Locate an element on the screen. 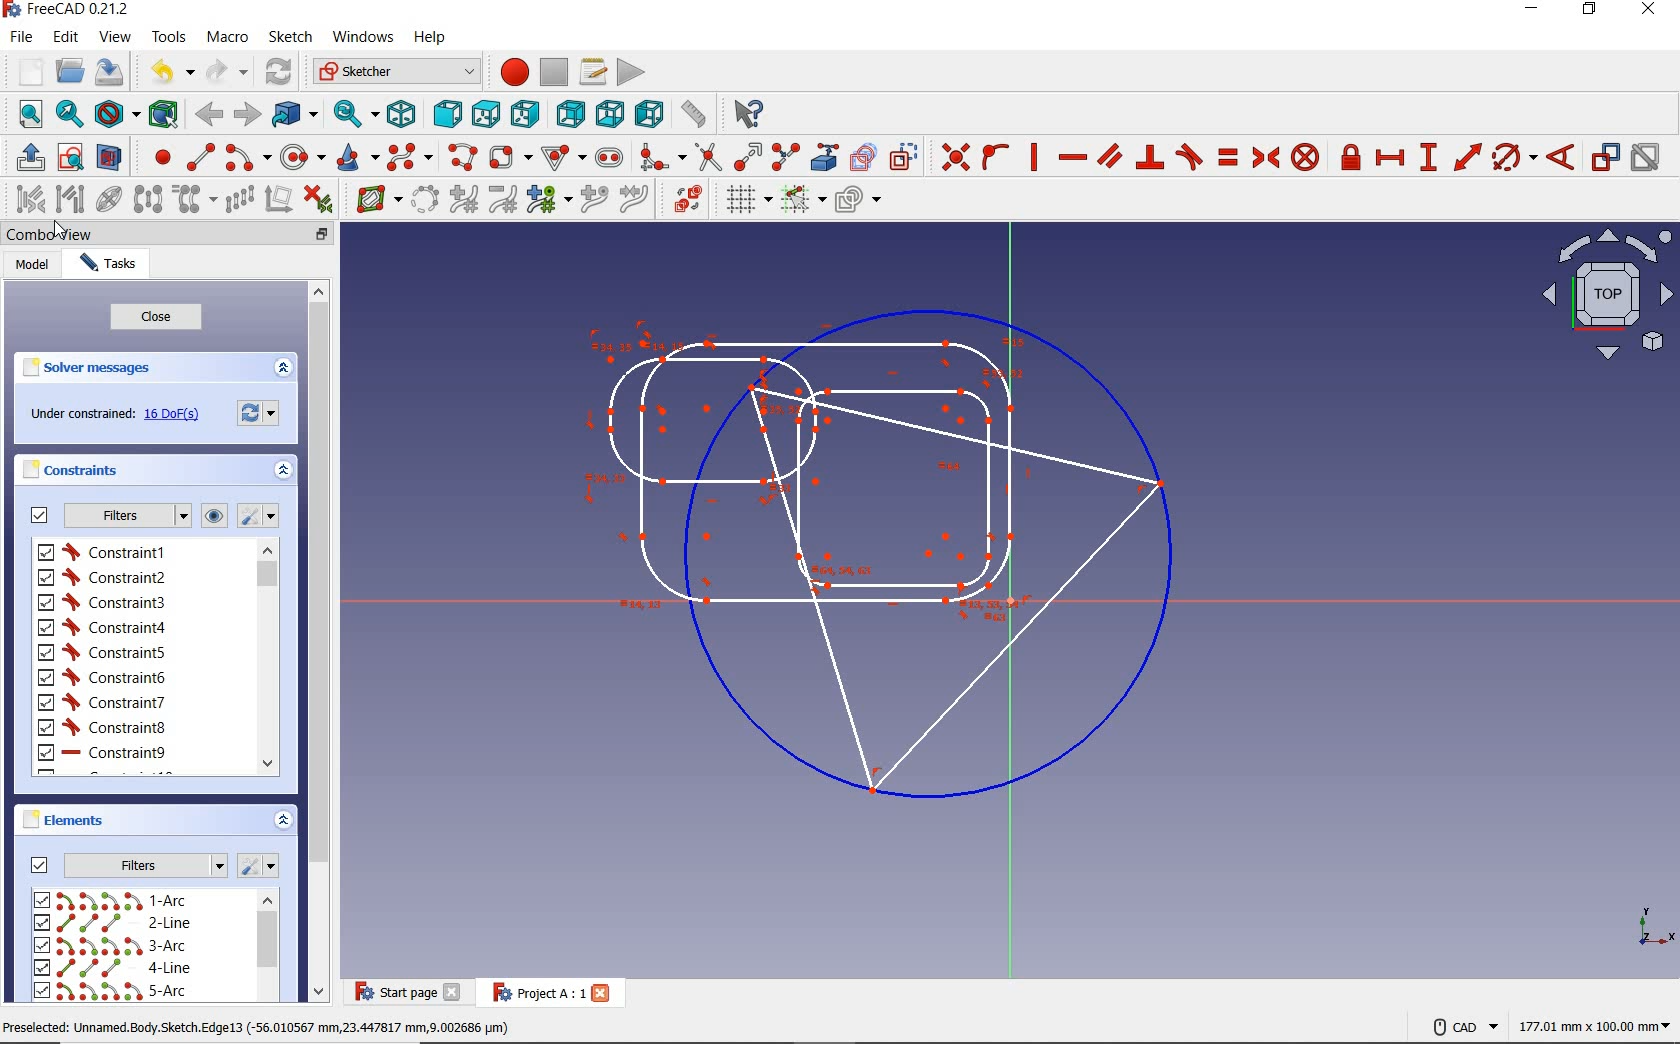  constrain symmetrical is located at coordinates (1265, 157).